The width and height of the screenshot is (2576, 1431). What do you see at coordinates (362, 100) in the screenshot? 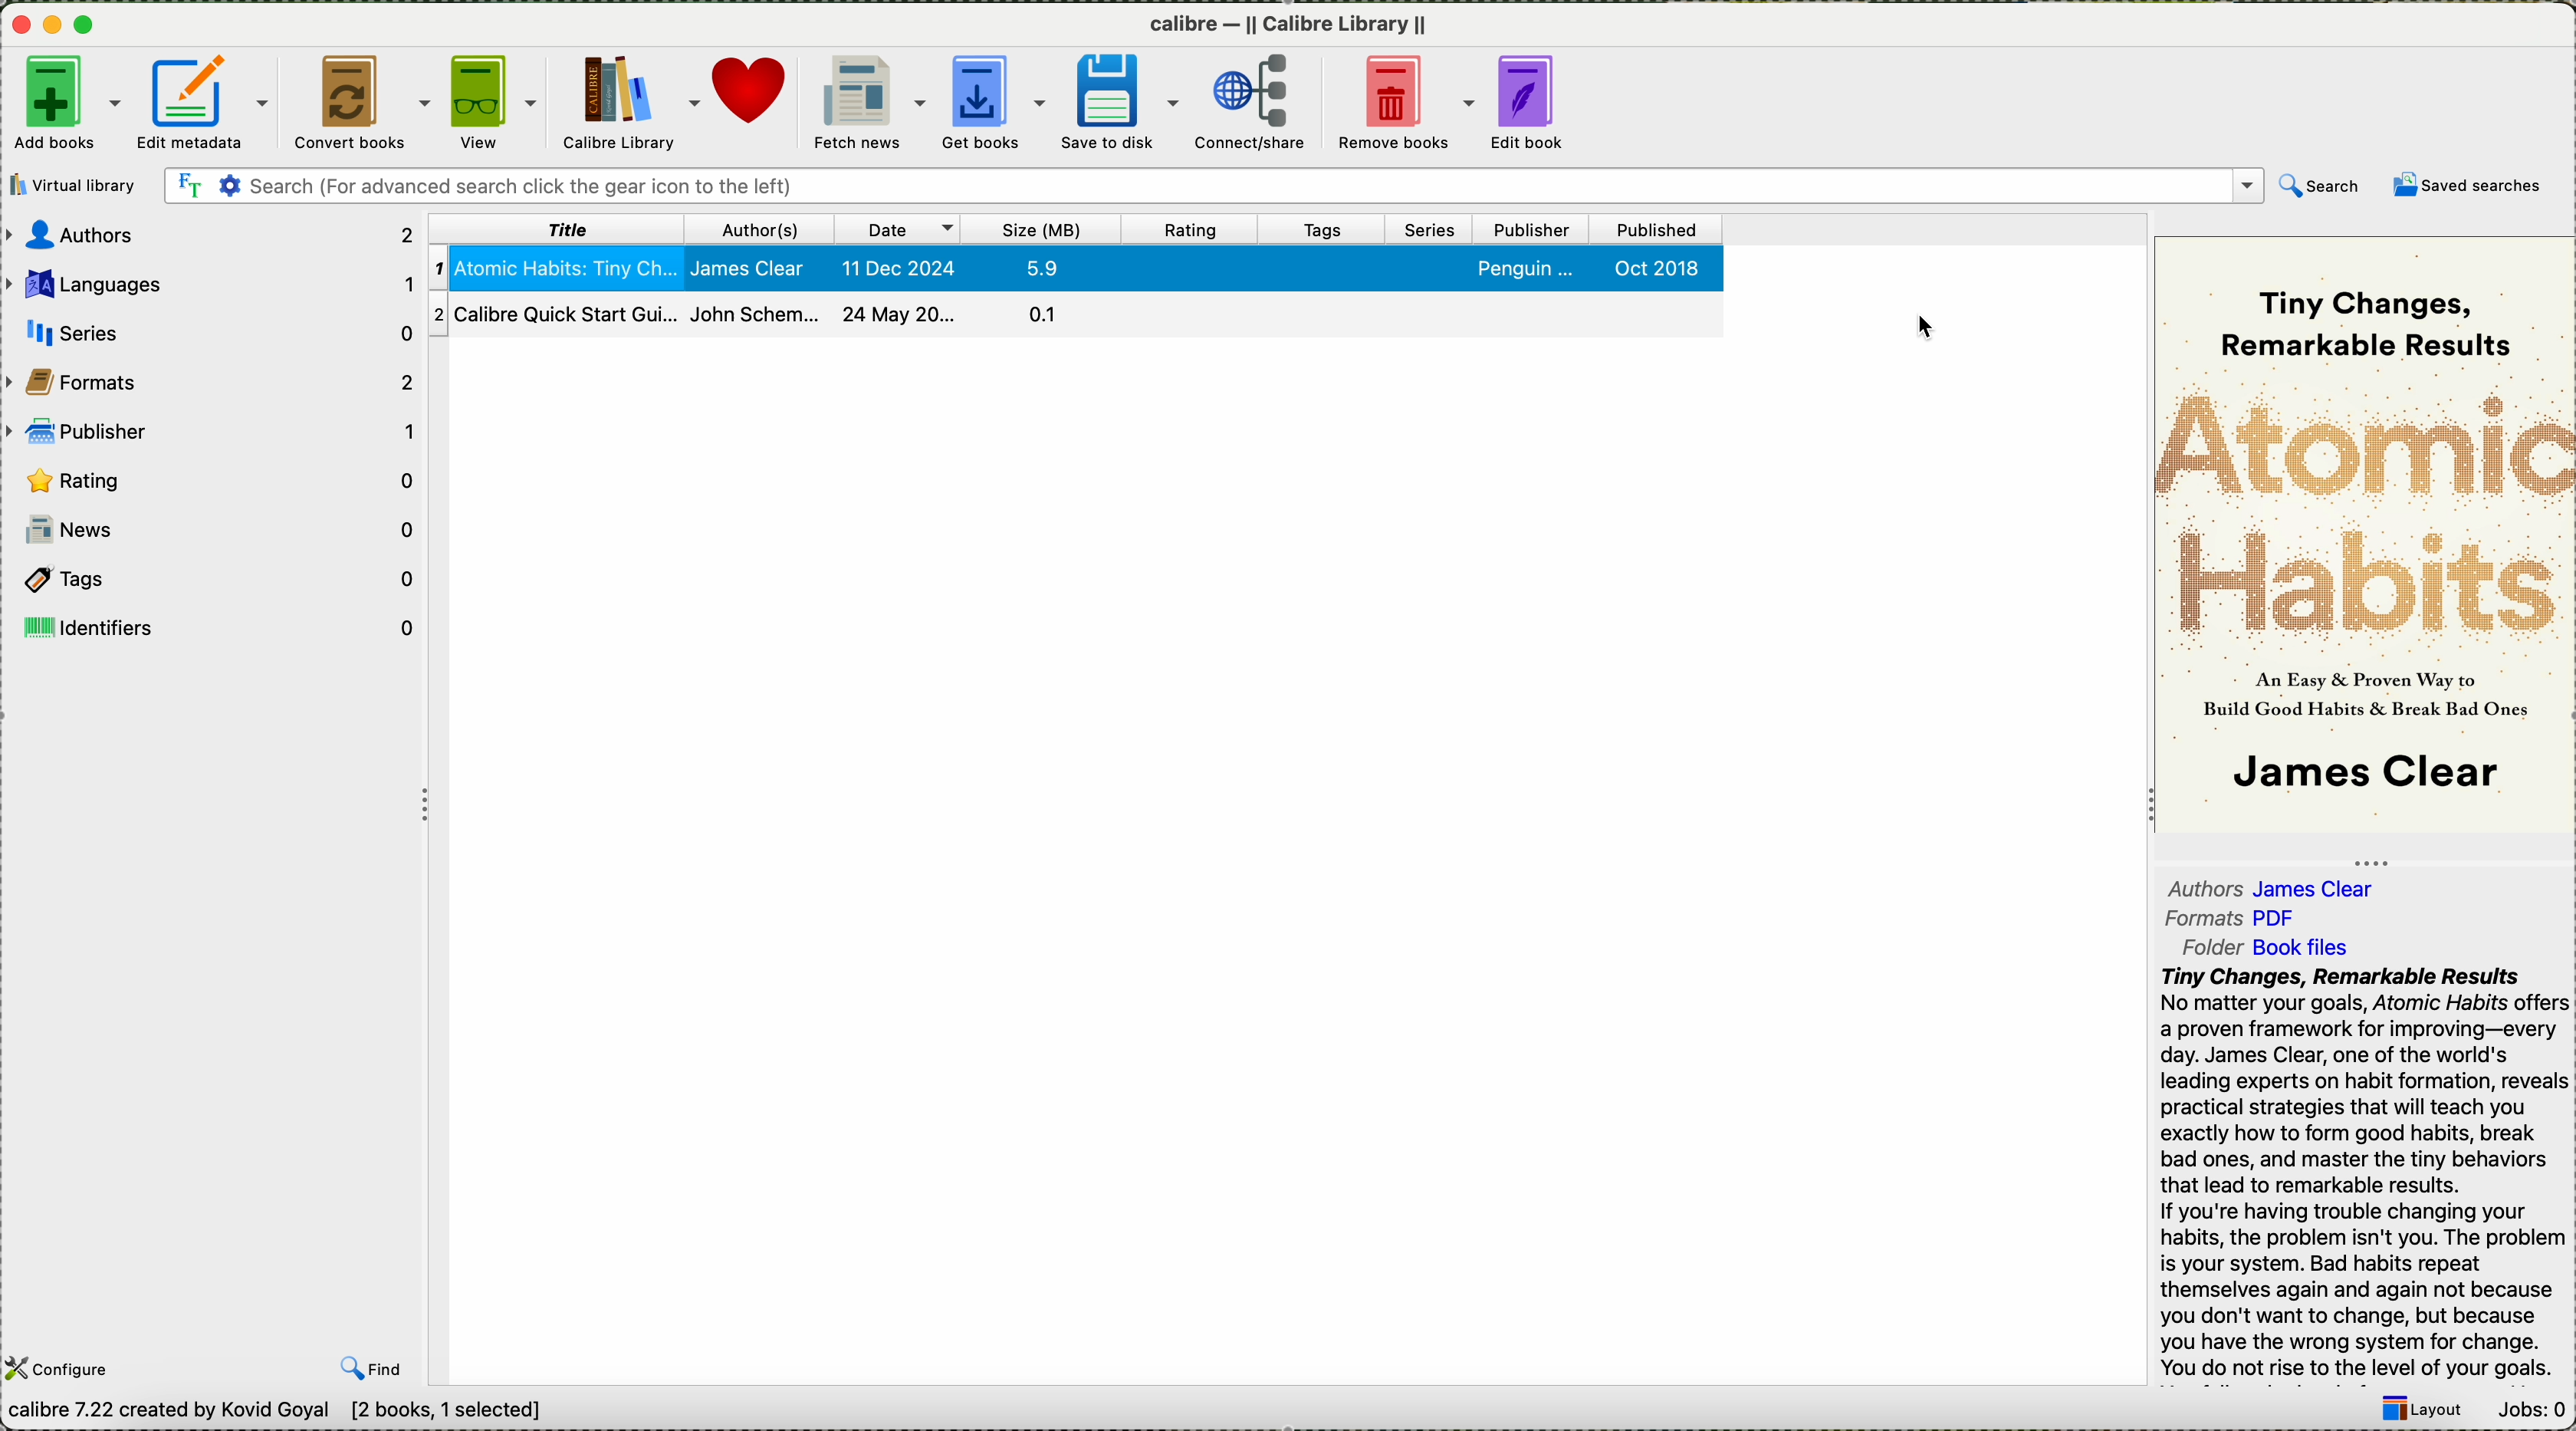
I see `convert books` at bounding box center [362, 100].